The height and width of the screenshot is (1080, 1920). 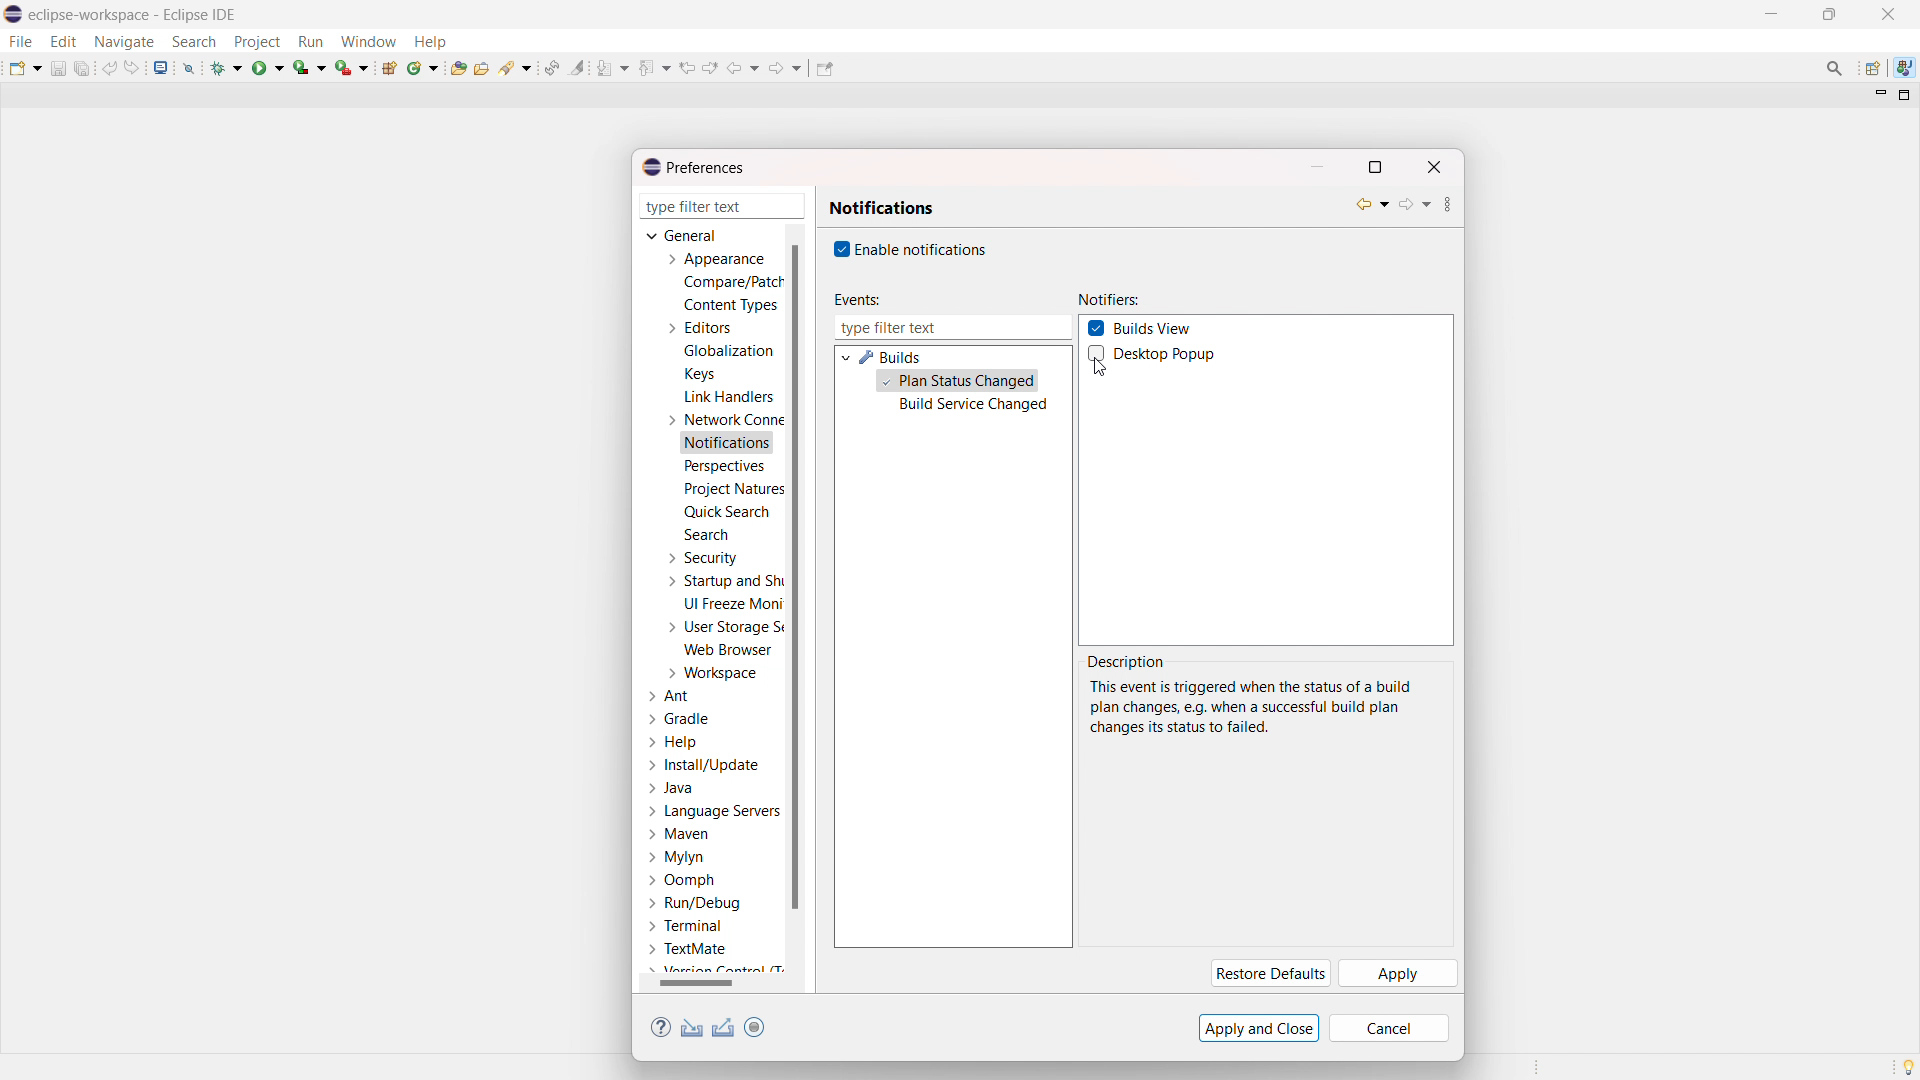 What do you see at coordinates (1414, 204) in the screenshot?
I see `forward` at bounding box center [1414, 204].